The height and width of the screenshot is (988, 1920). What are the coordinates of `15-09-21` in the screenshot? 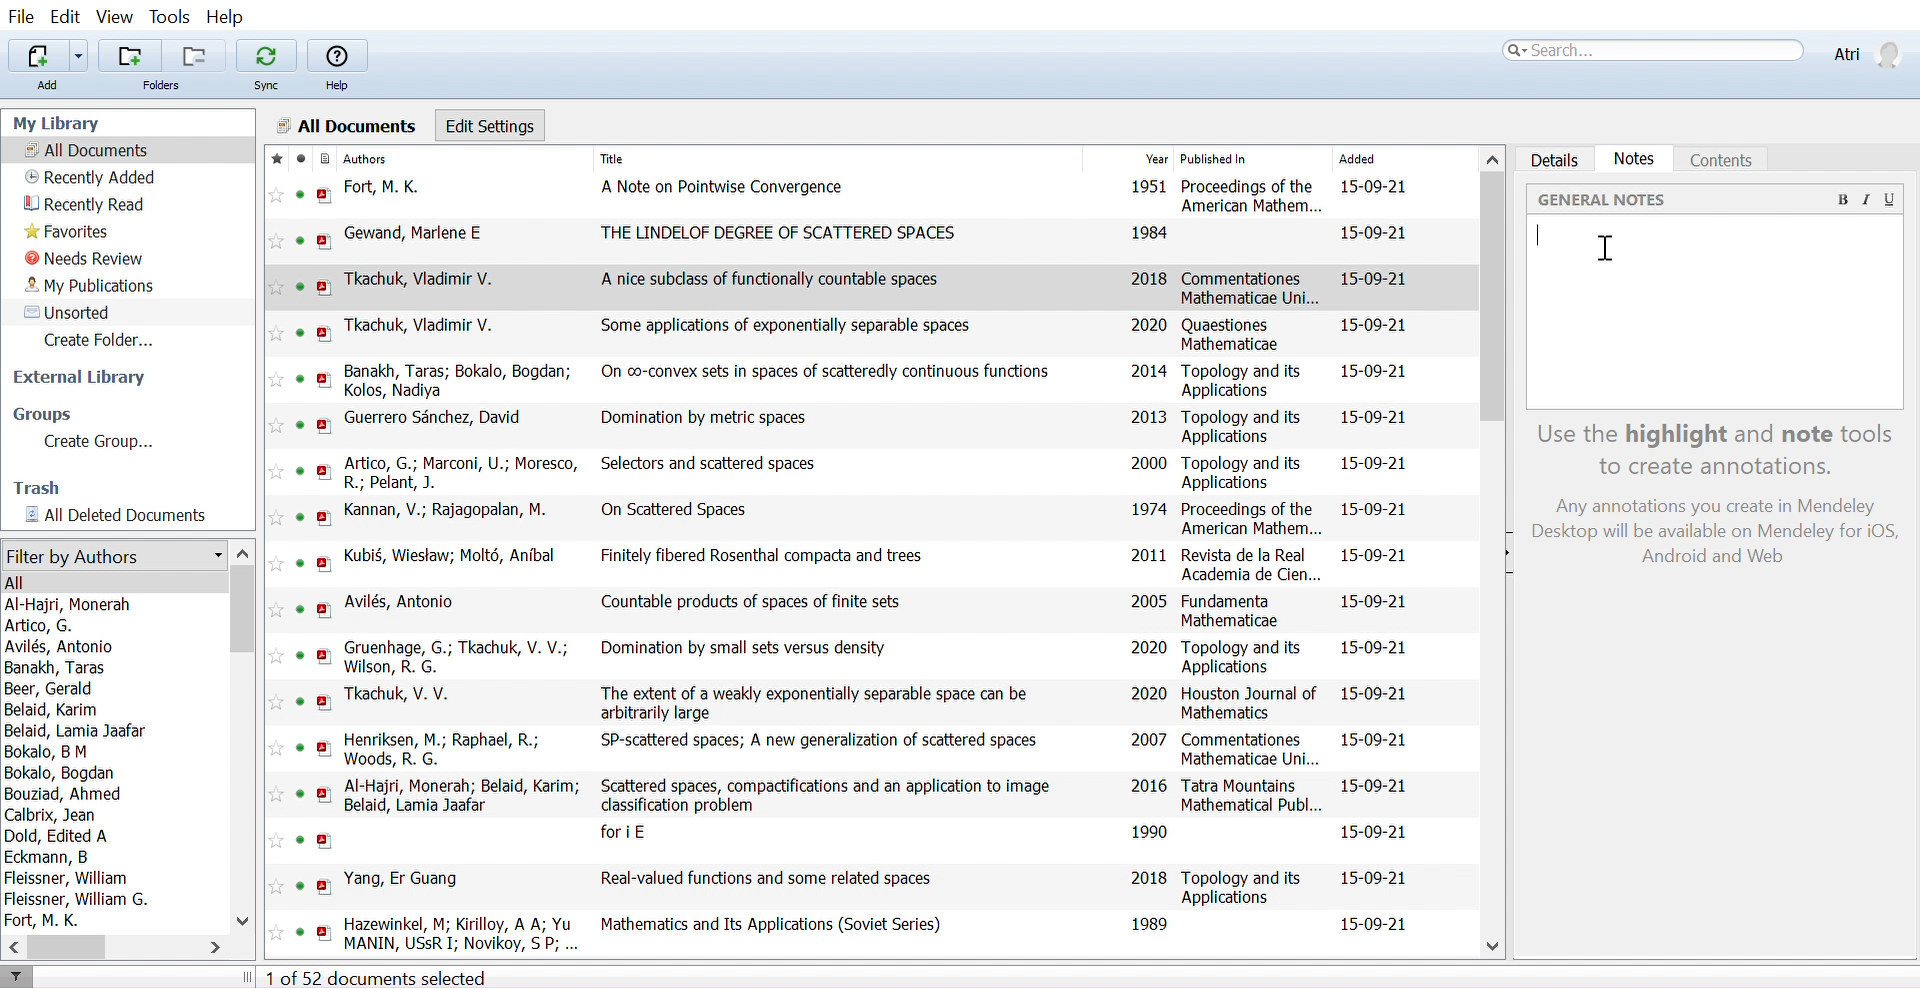 It's located at (1378, 694).